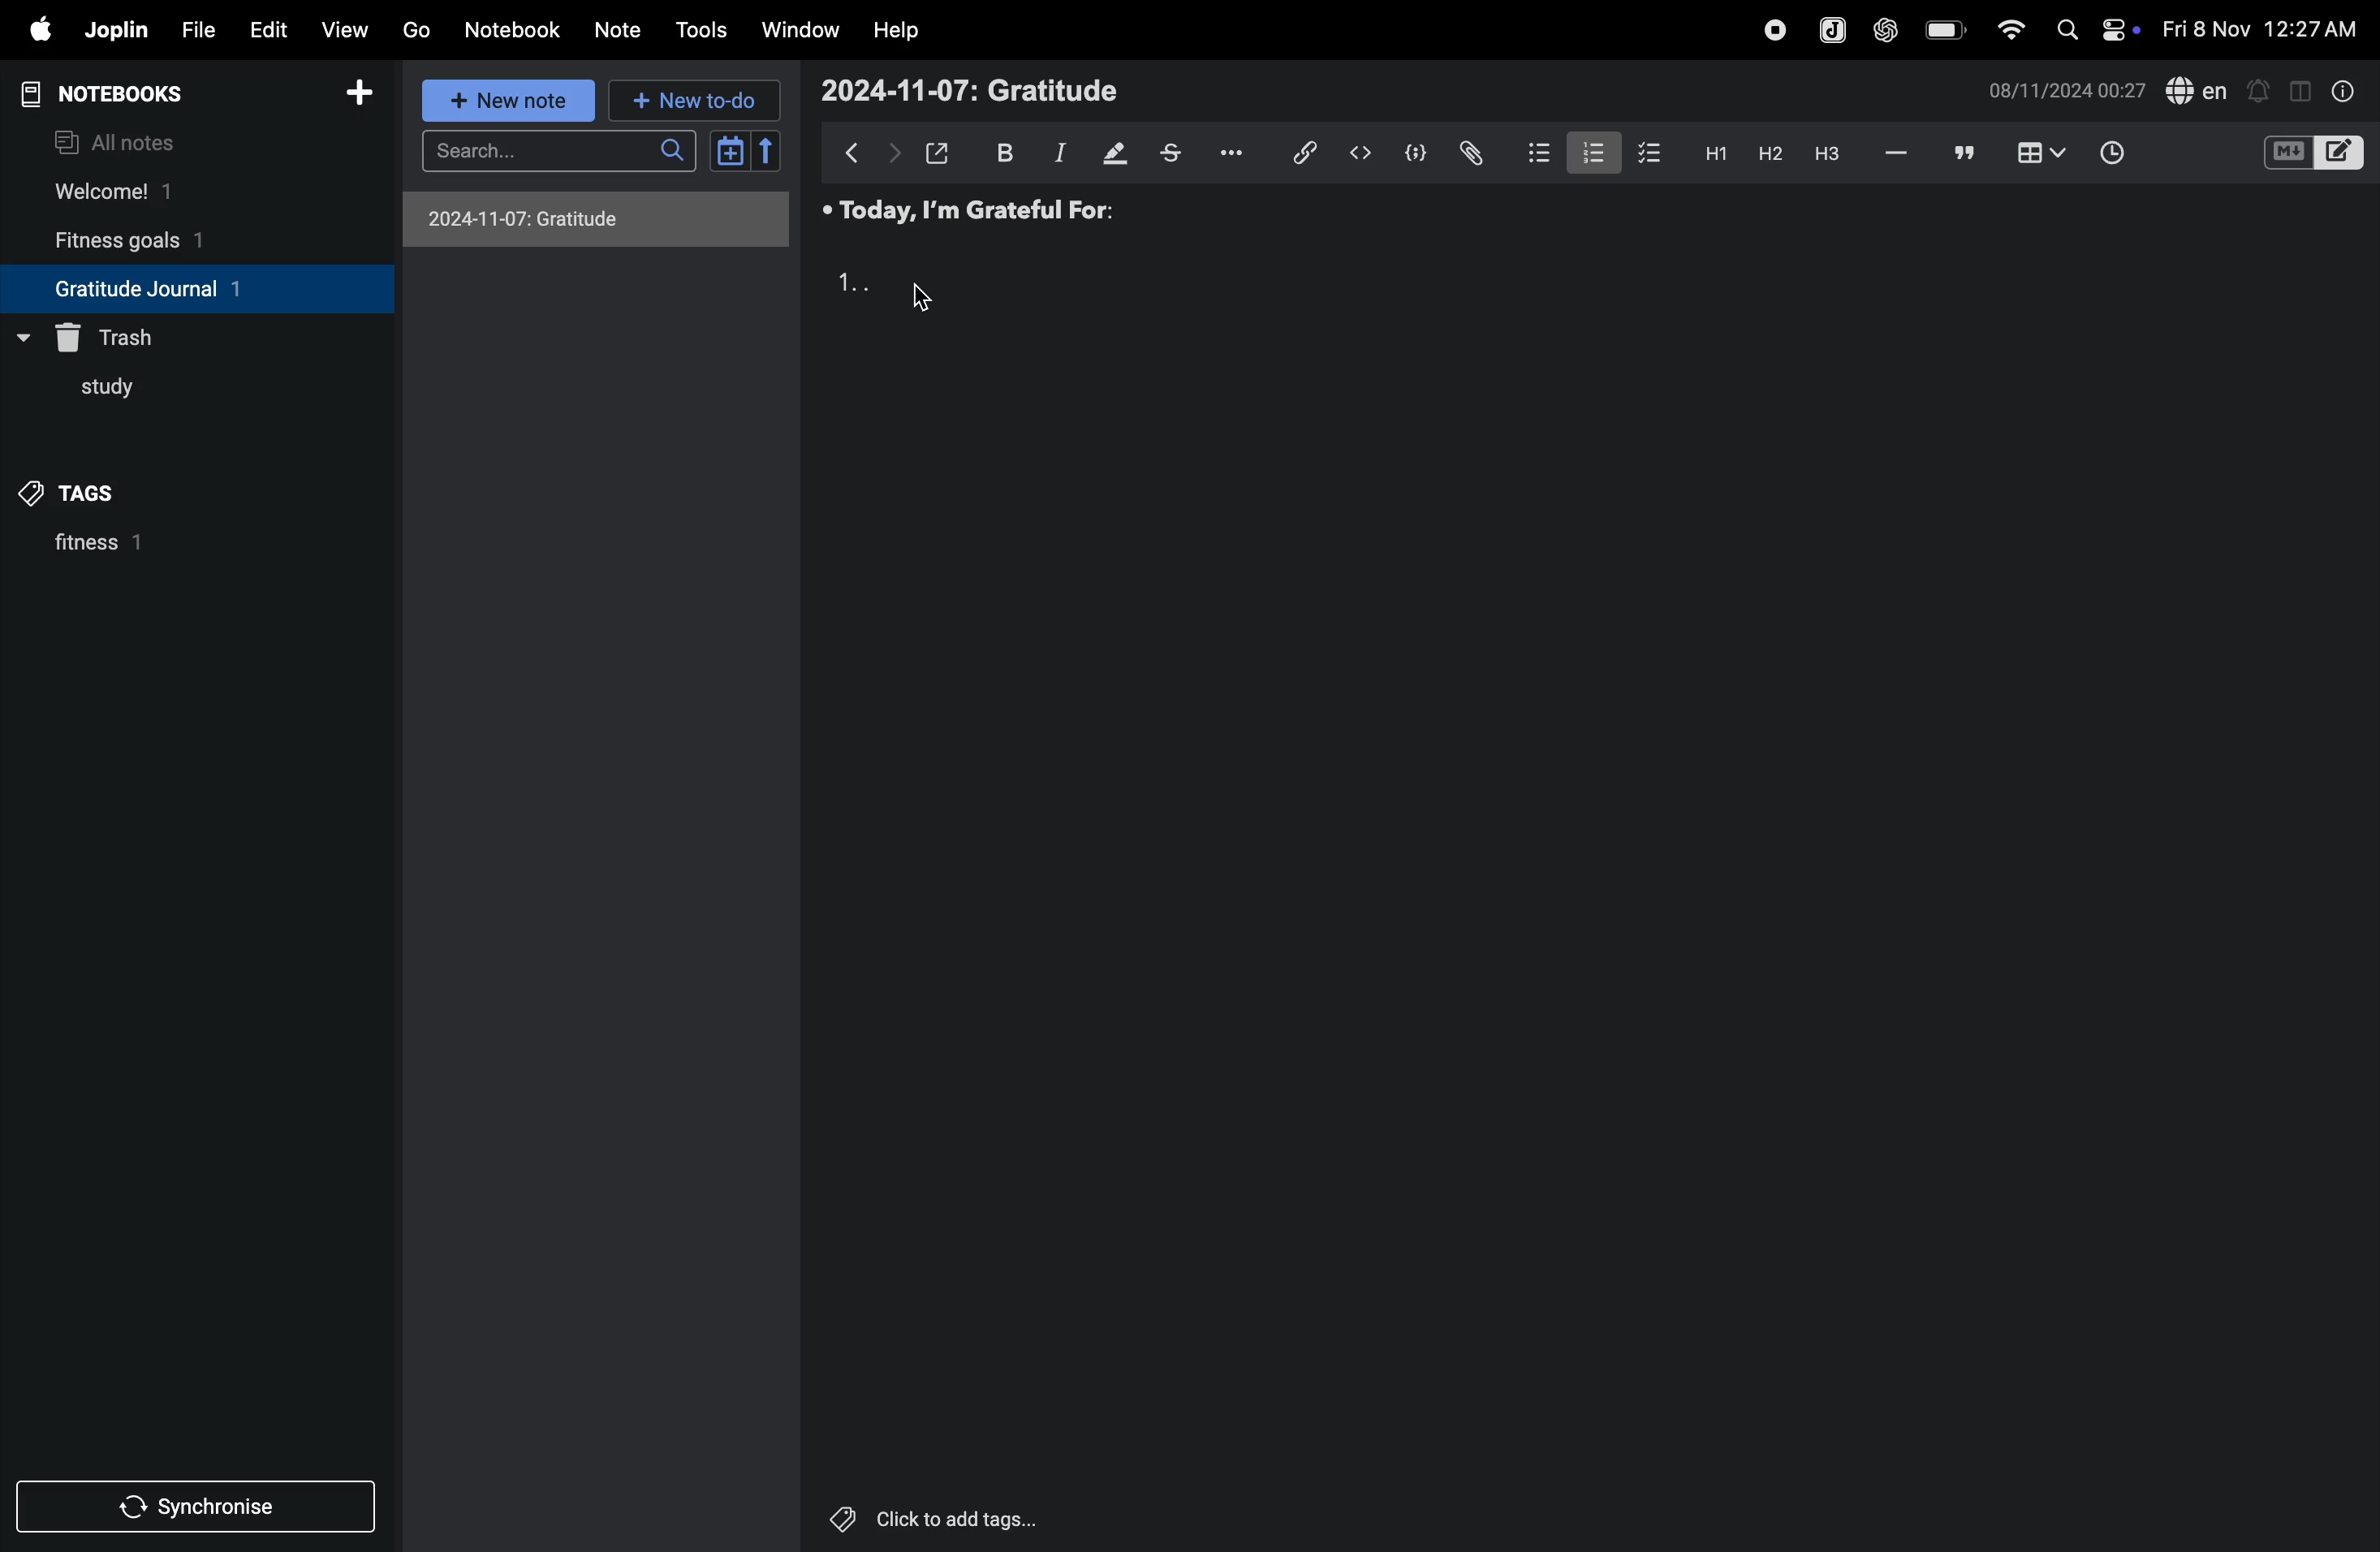 The height and width of the screenshot is (1552, 2380). I want to click on tags fitness, so click(85, 493).